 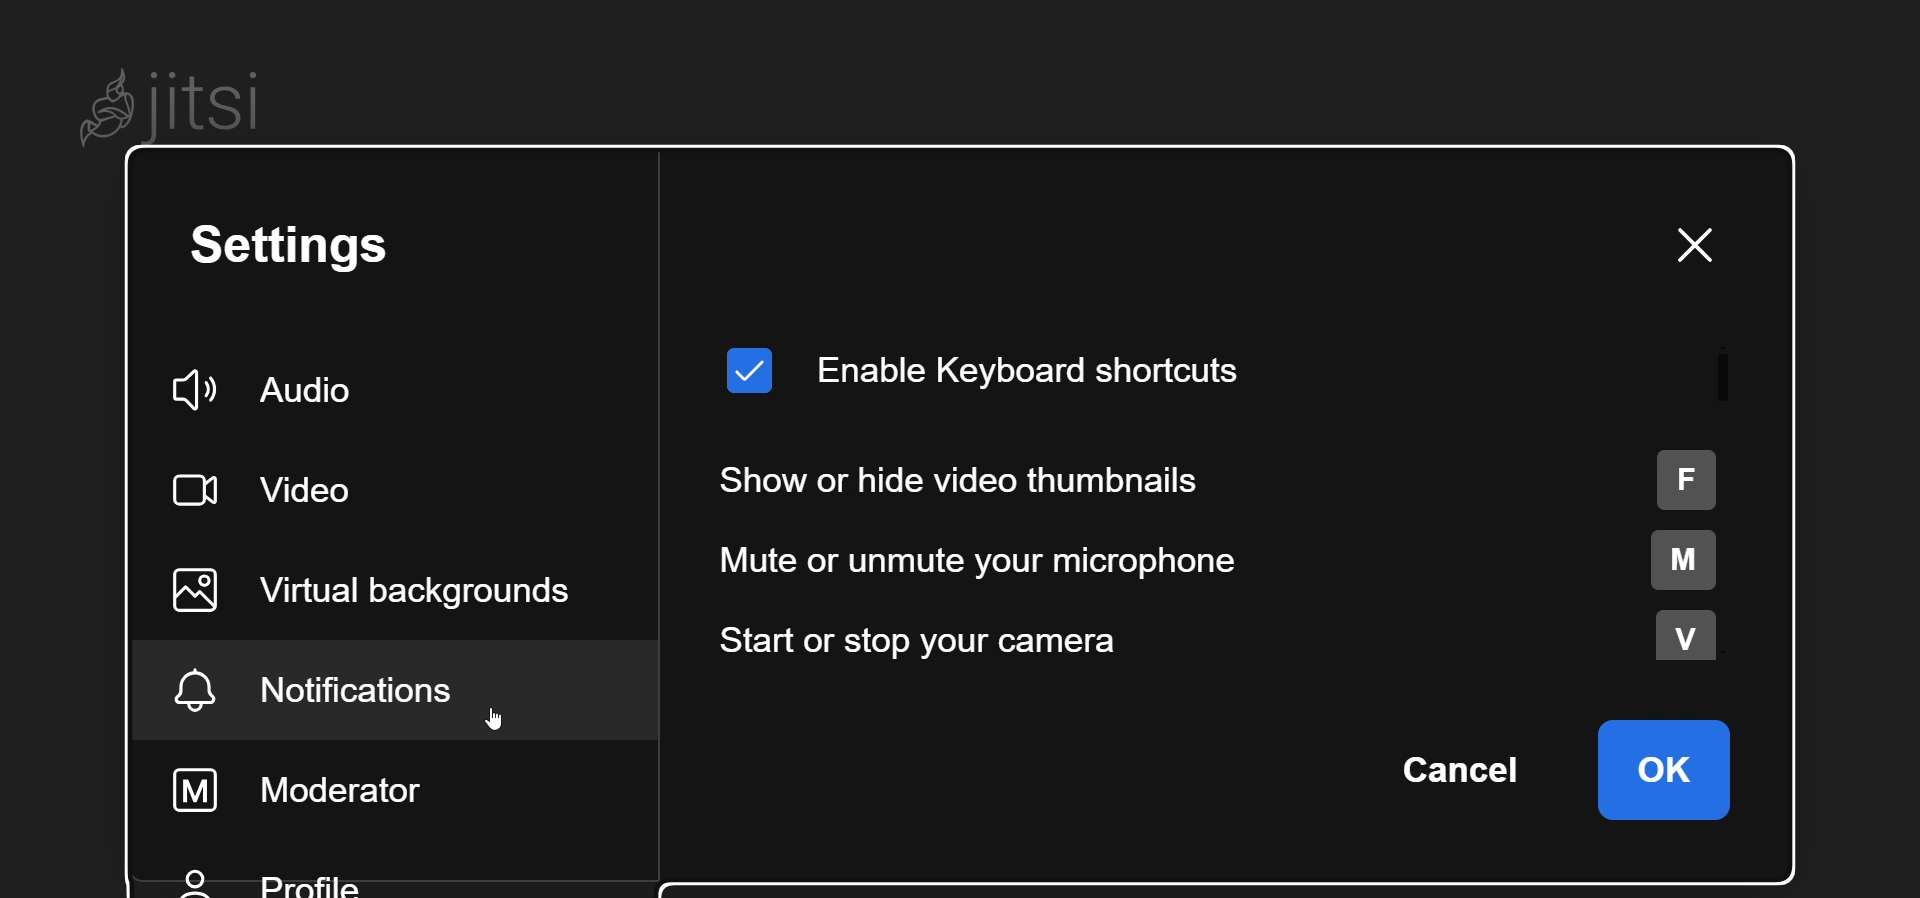 What do you see at coordinates (1223, 484) in the screenshot?
I see `show or hide thumbnails` at bounding box center [1223, 484].